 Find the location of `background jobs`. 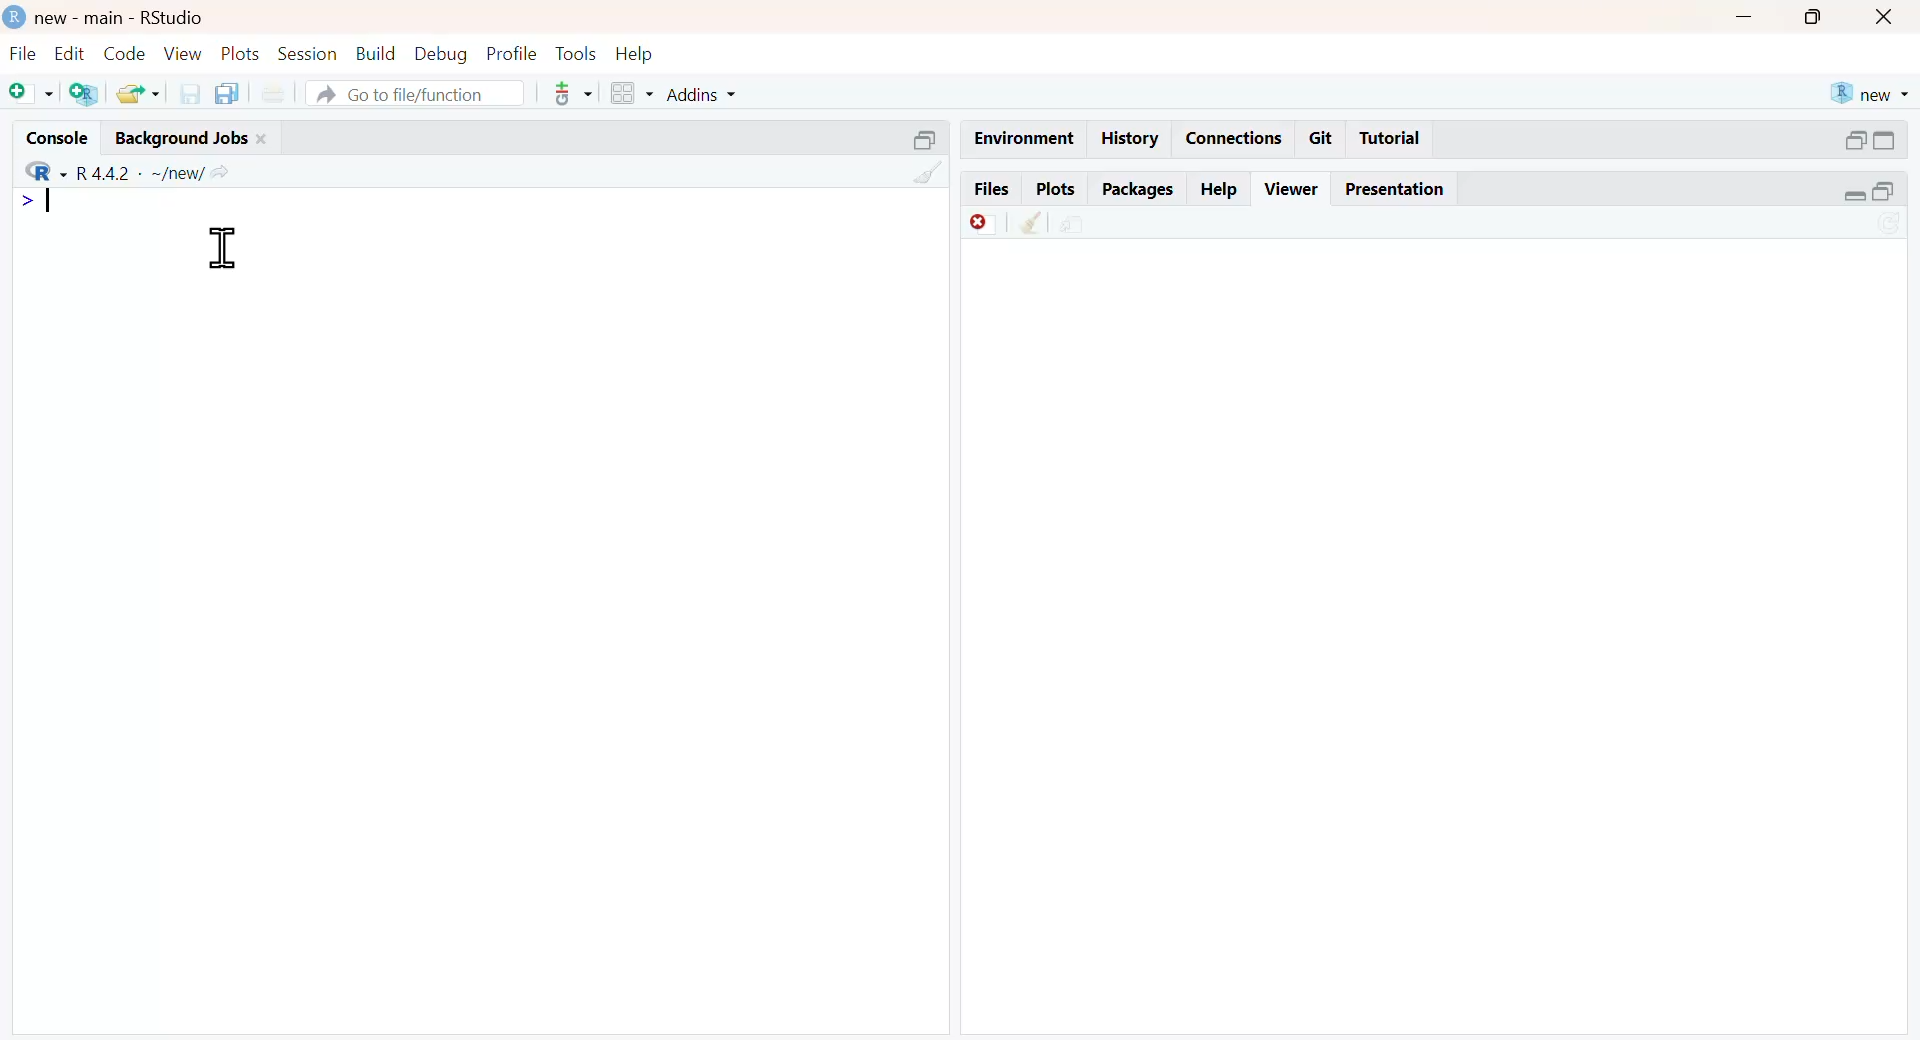

background jobs is located at coordinates (183, 140).